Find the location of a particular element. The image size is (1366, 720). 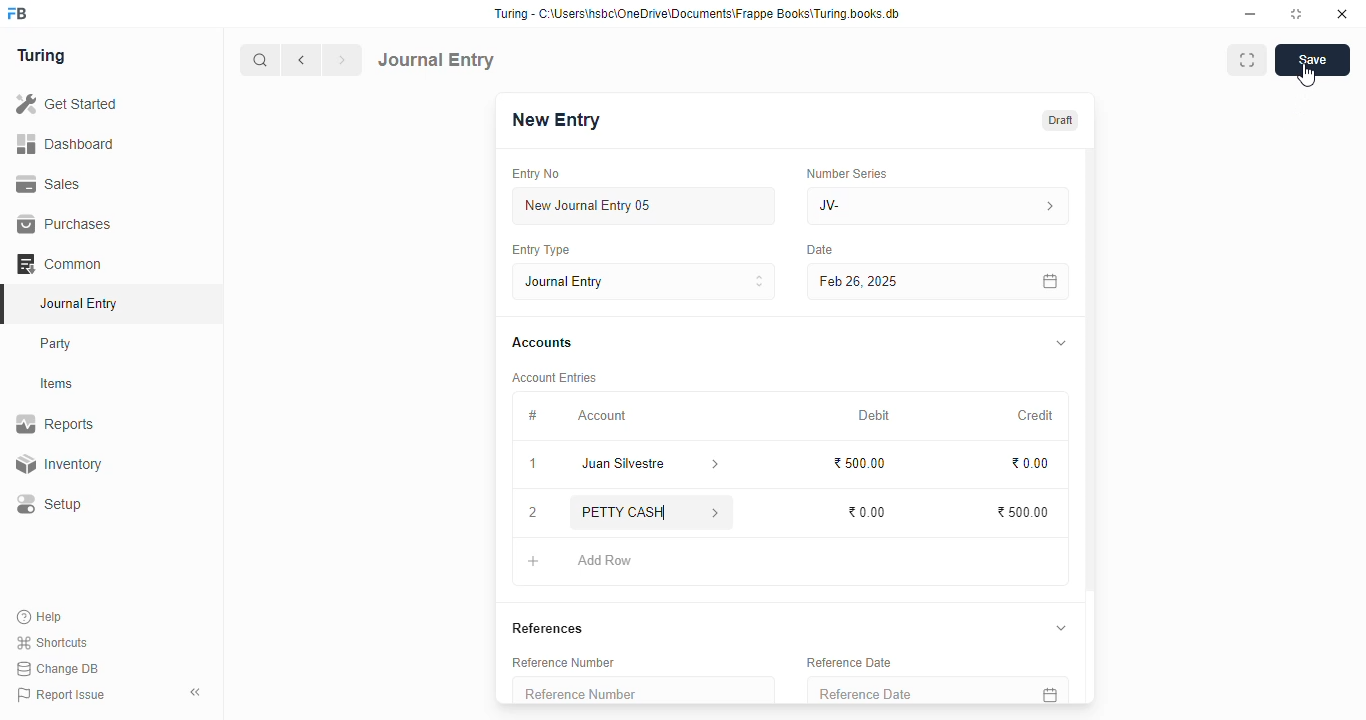

account information is located at coordinates (716, 465).